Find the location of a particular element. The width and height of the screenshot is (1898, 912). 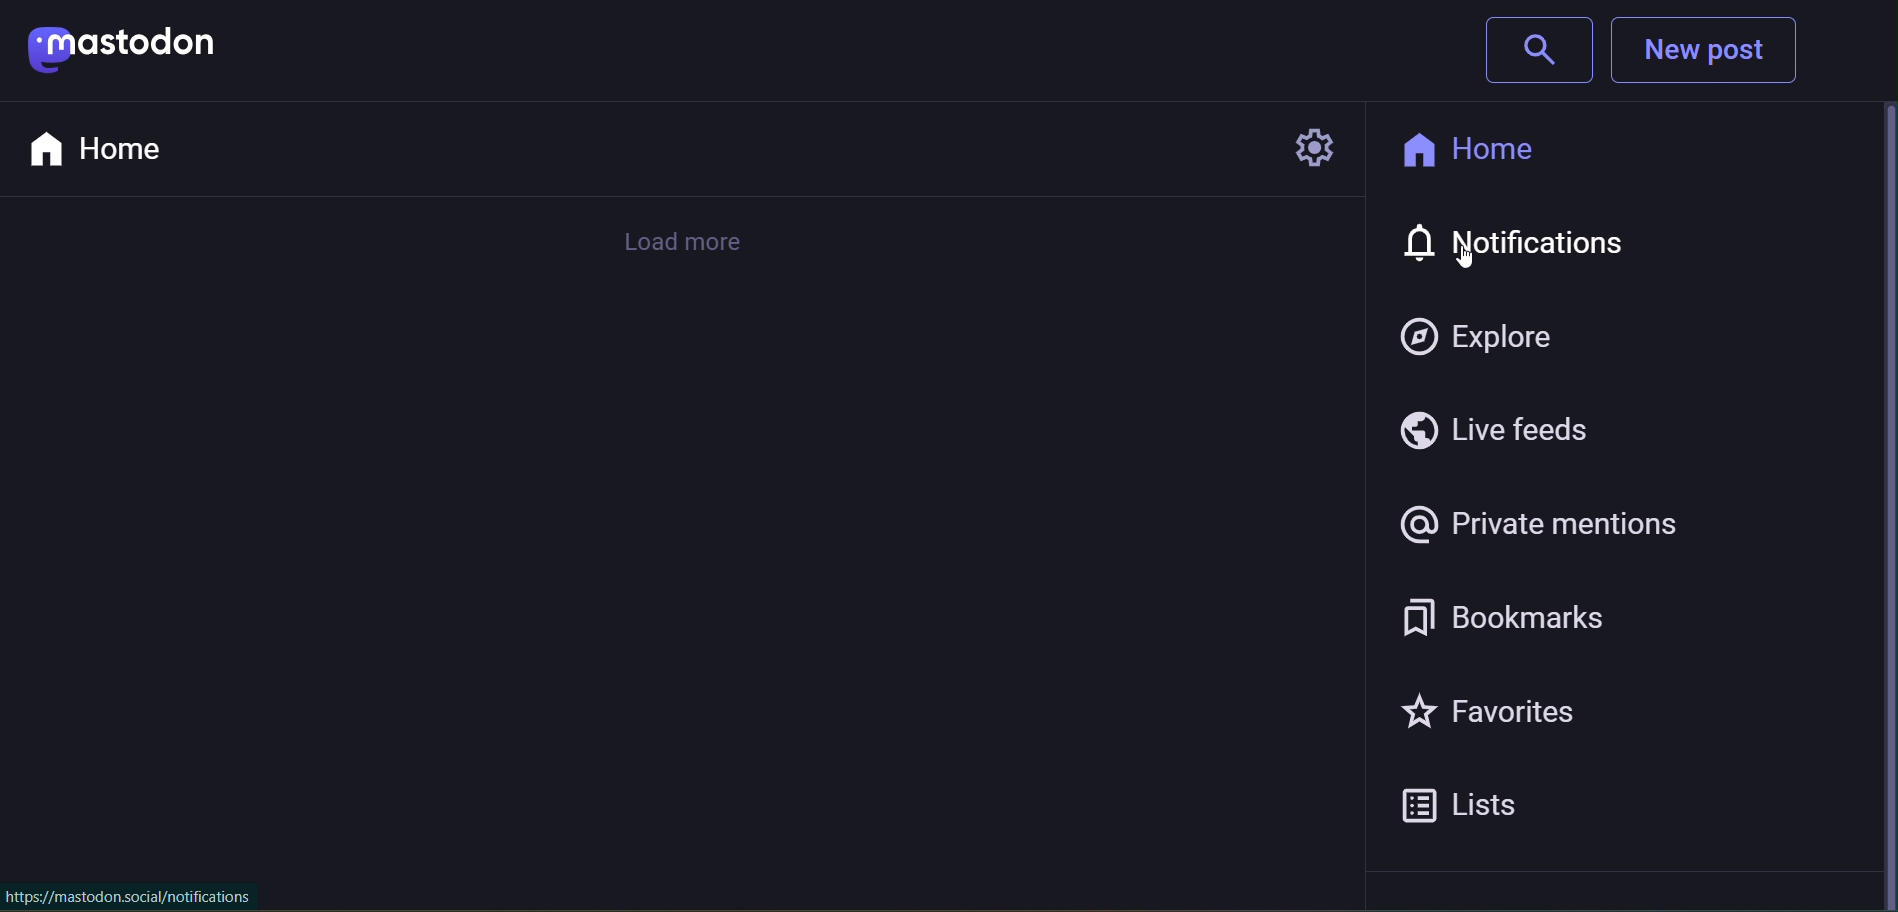

home is located at coordinates (1477, 154).